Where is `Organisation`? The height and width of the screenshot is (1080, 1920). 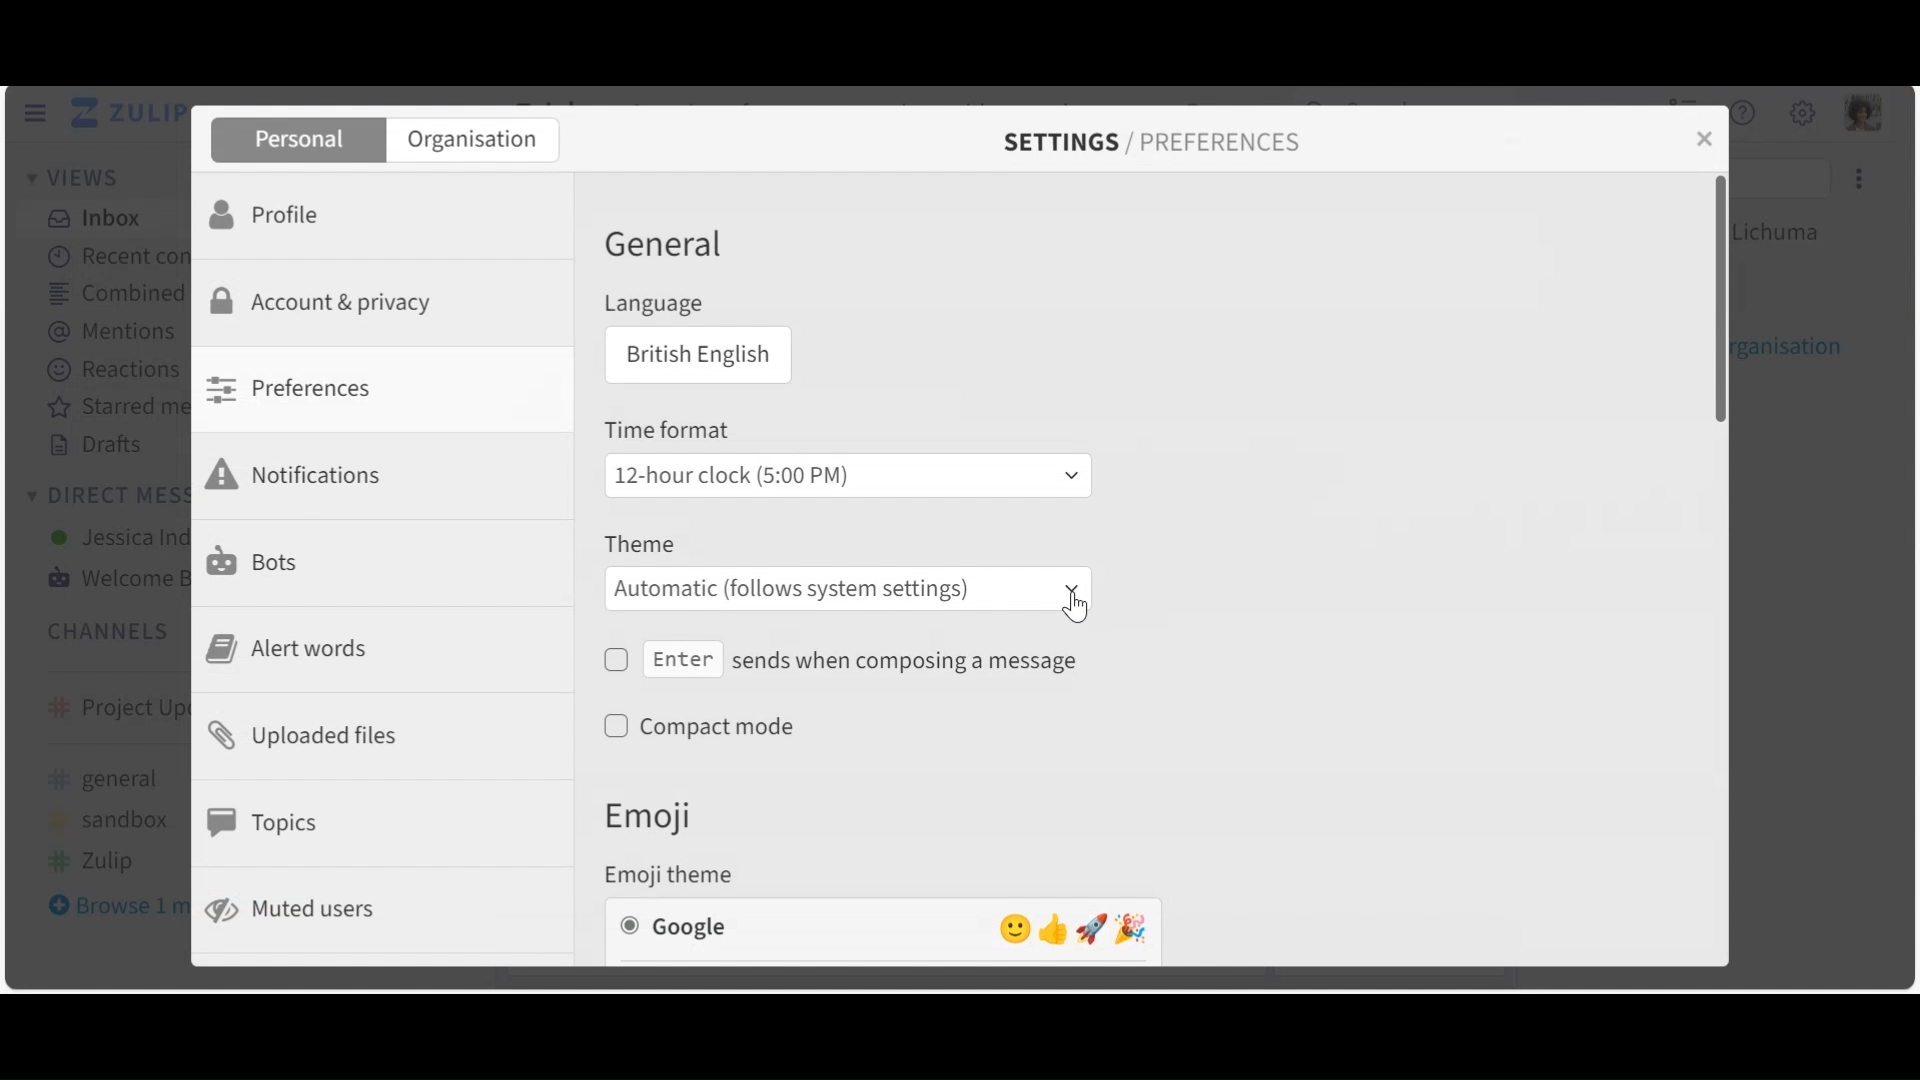
Organisation is located at coordinates (476, 141).